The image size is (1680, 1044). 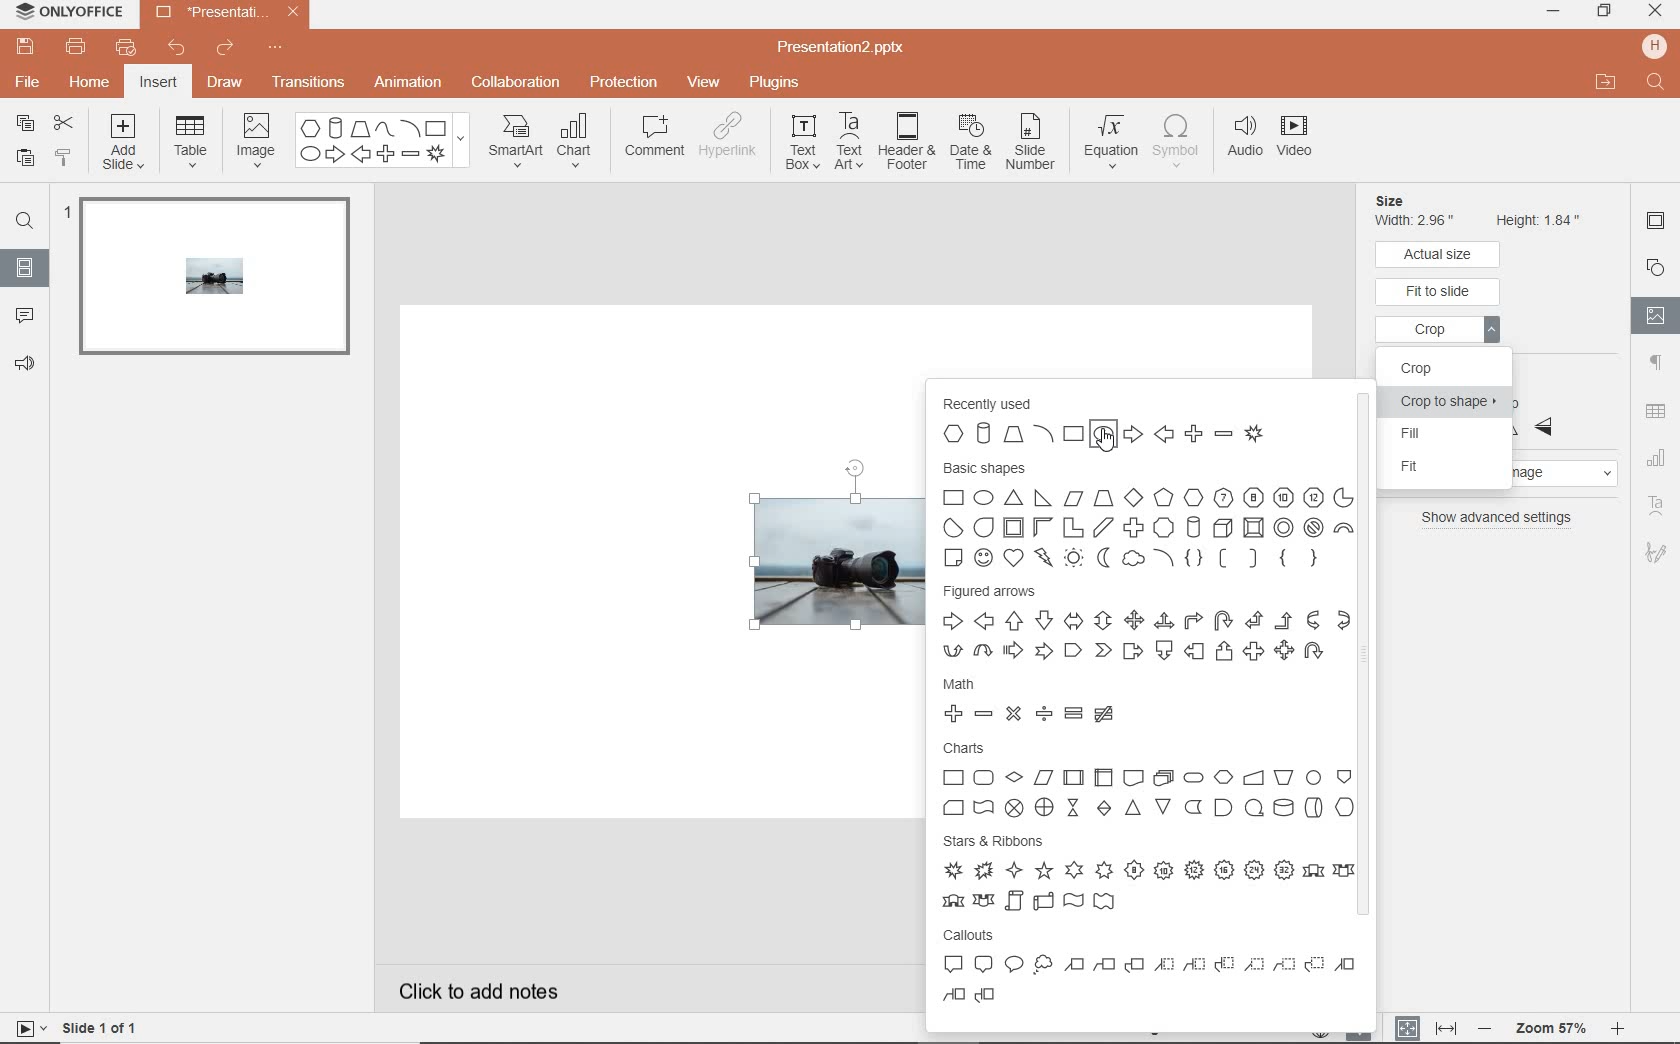 I want to click on fit to slide, so click(x=1439, y=292).